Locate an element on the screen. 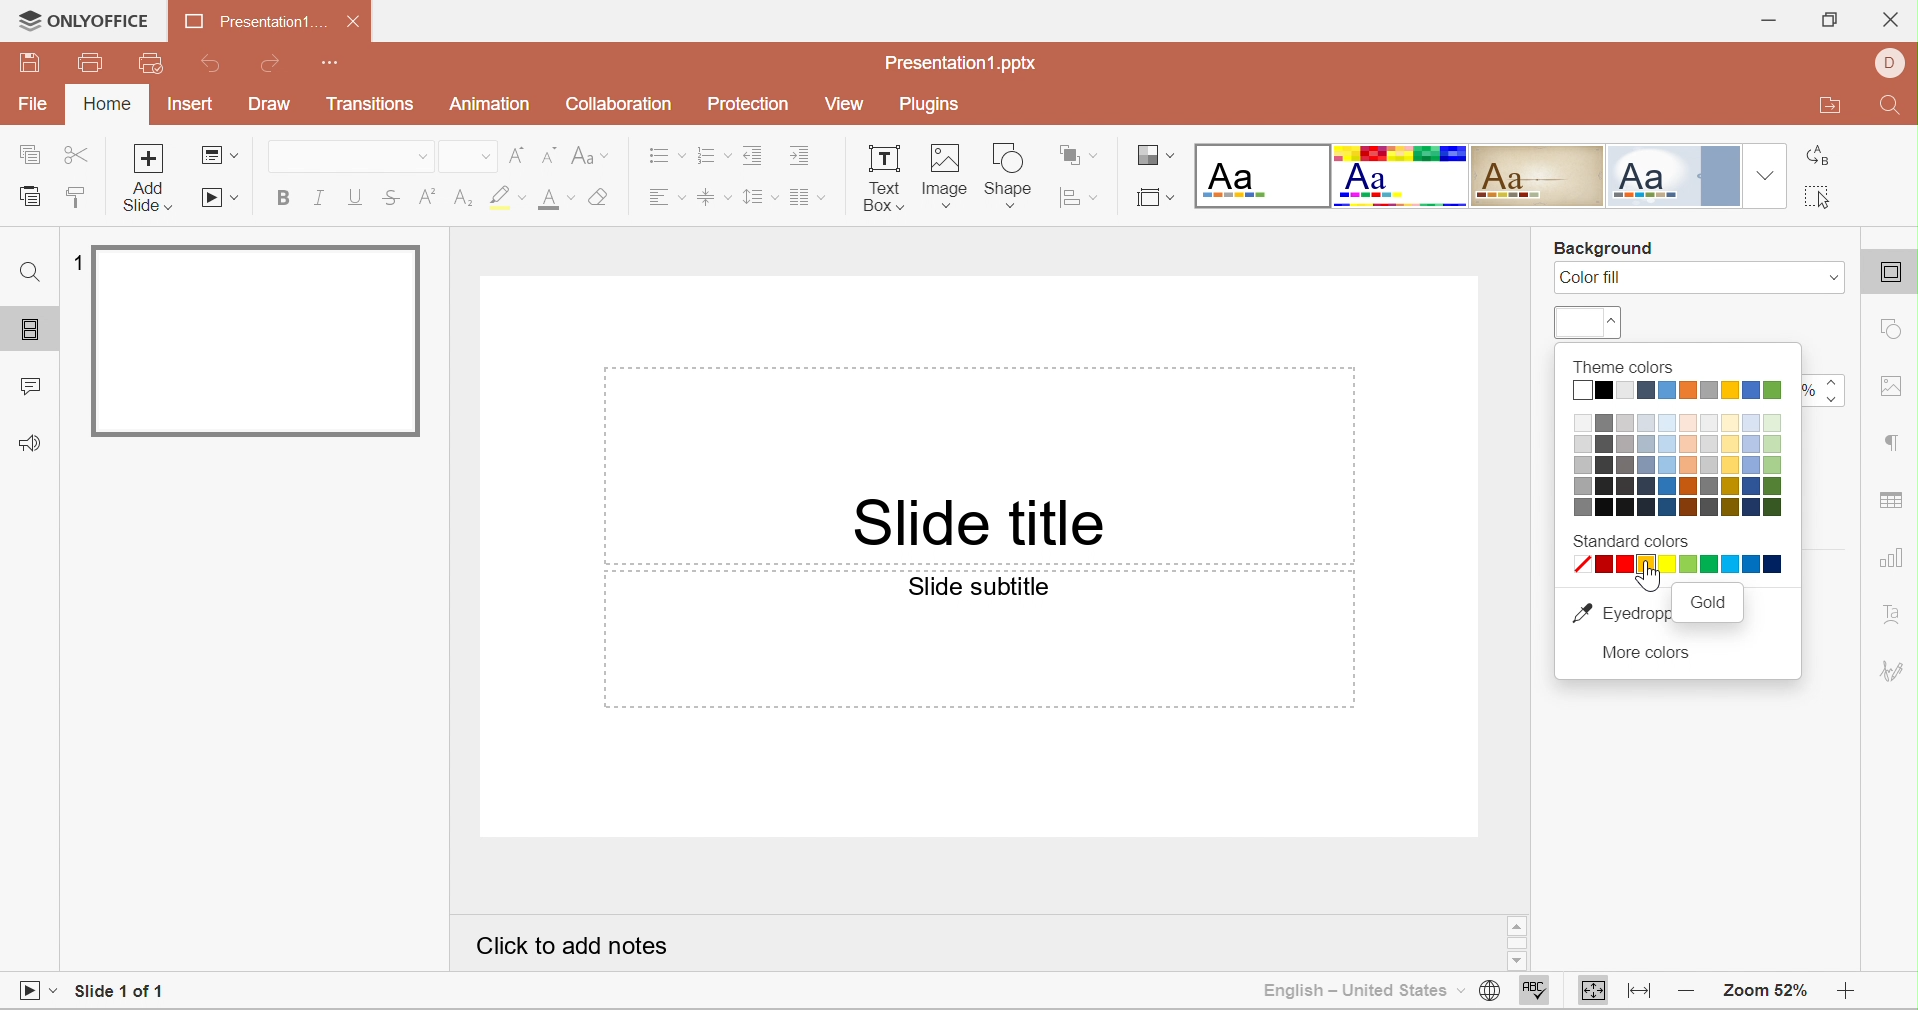  Fit to width is located at coordinates (1643, 993).